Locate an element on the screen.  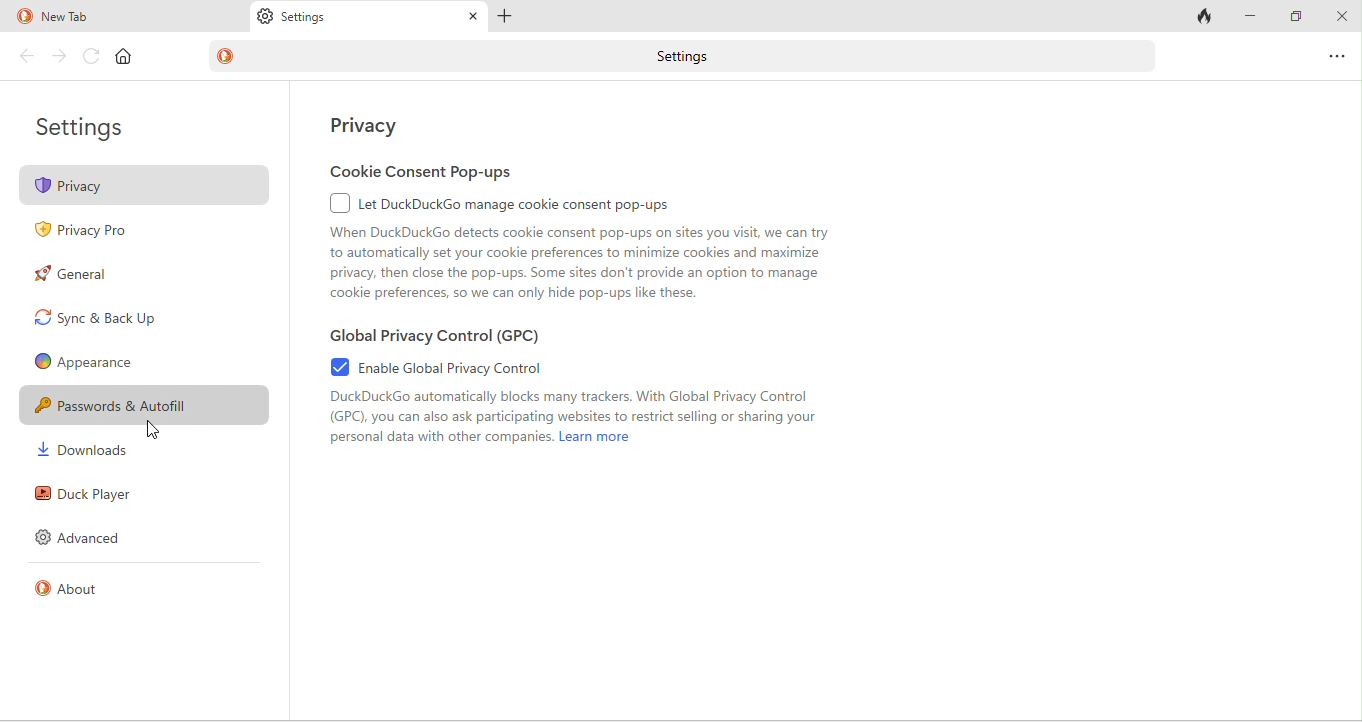
privacy pro is located at coordinates (86, 228).